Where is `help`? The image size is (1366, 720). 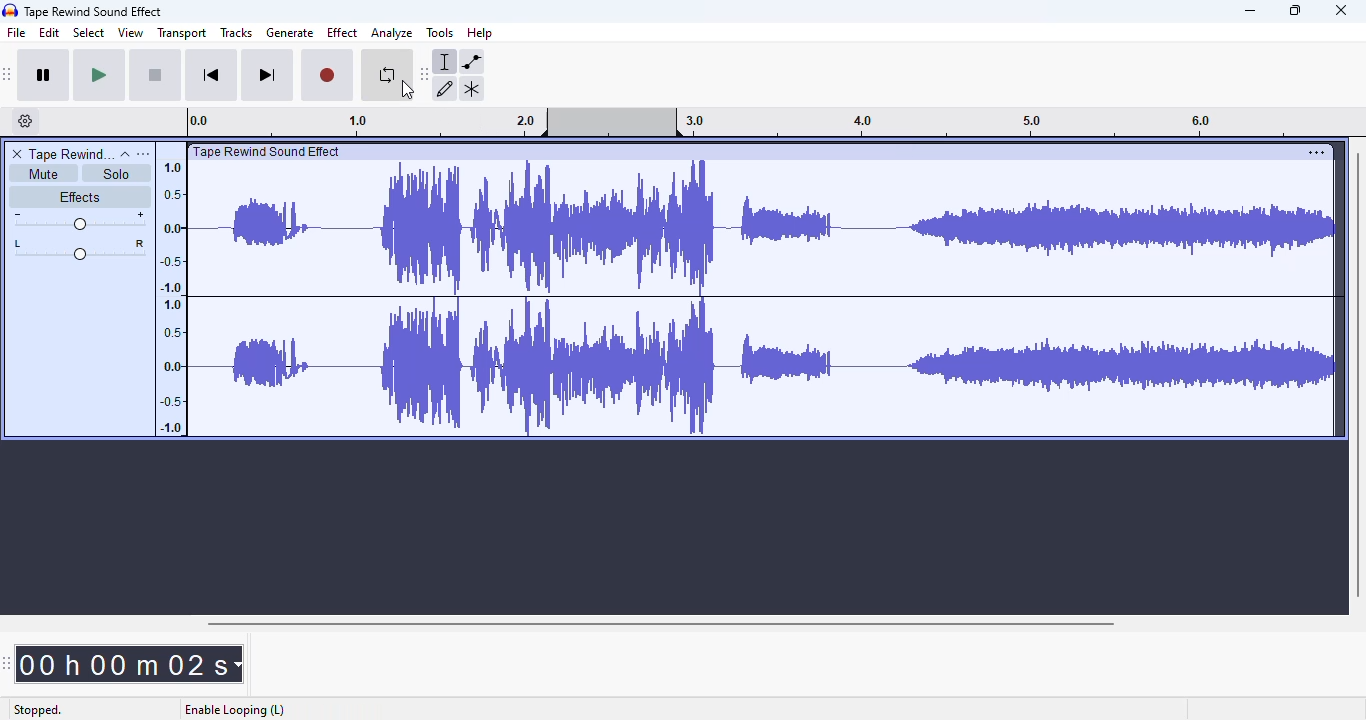 help is located at coordinates (480, 33).